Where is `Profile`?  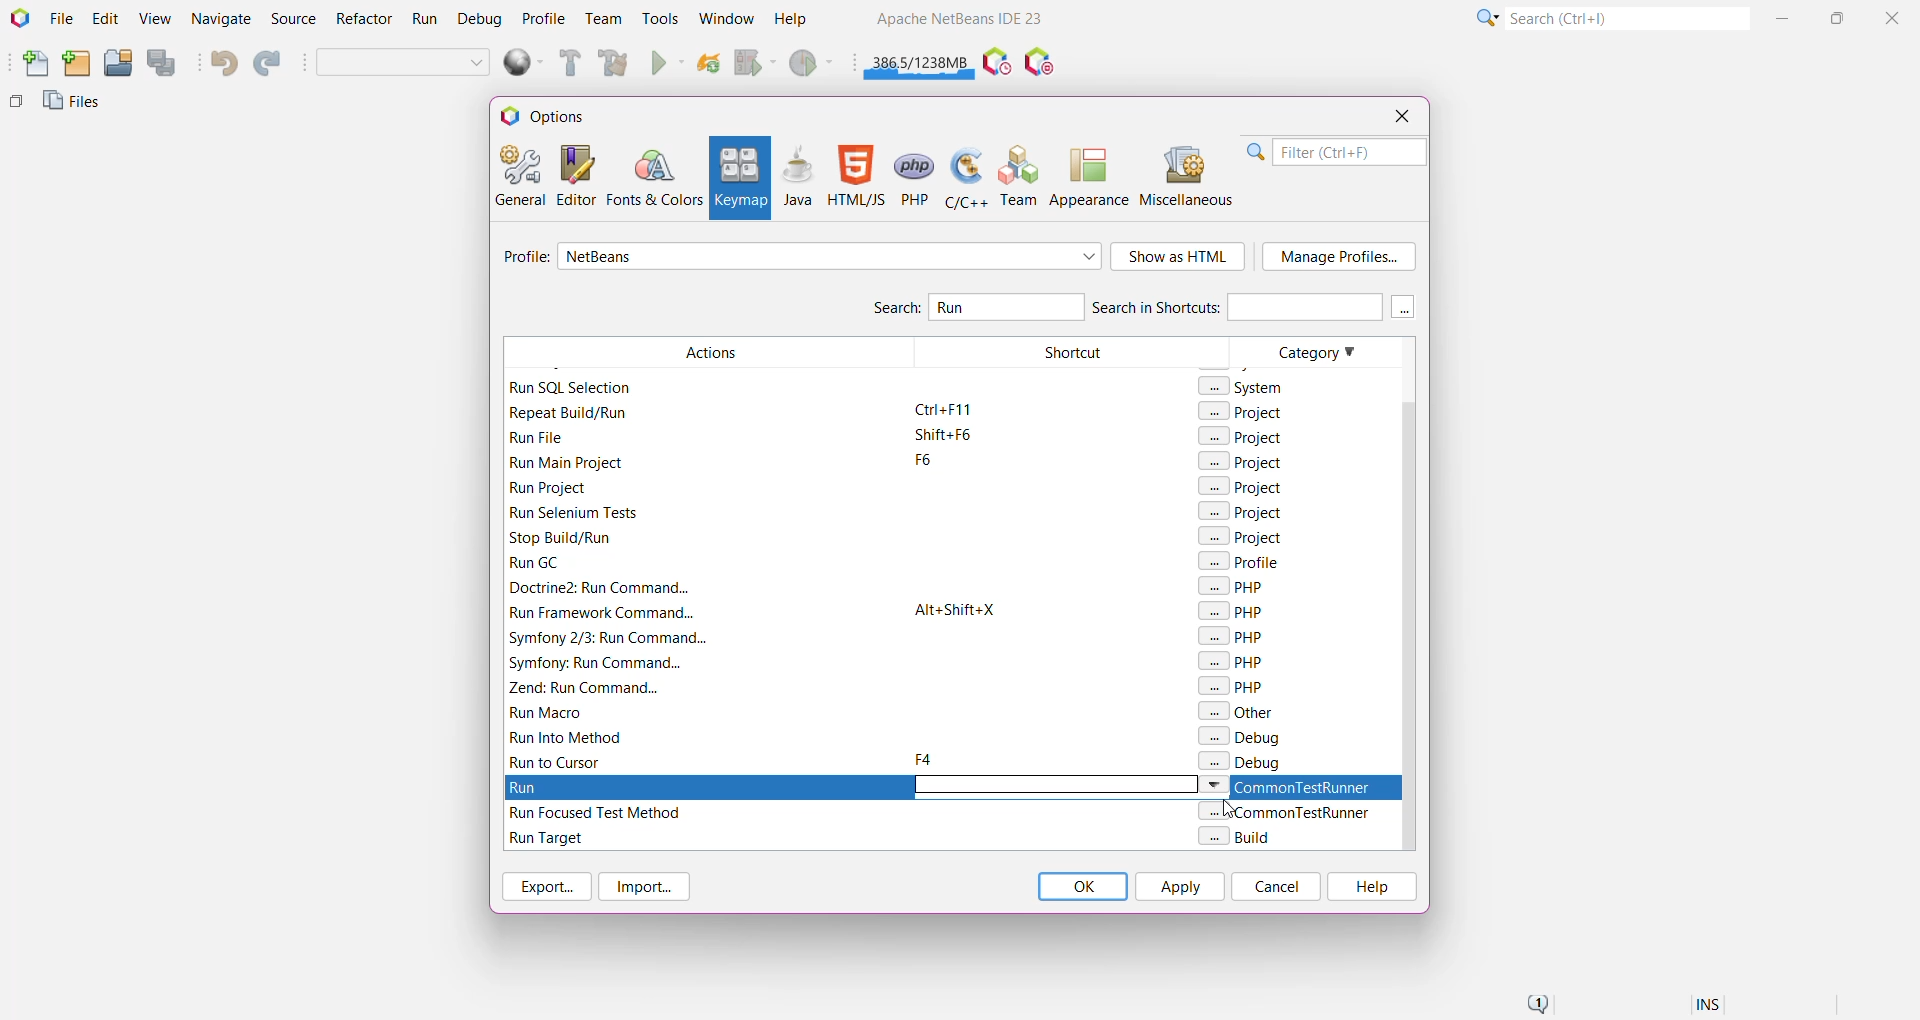
Profile is located at coordinates (523, 259).